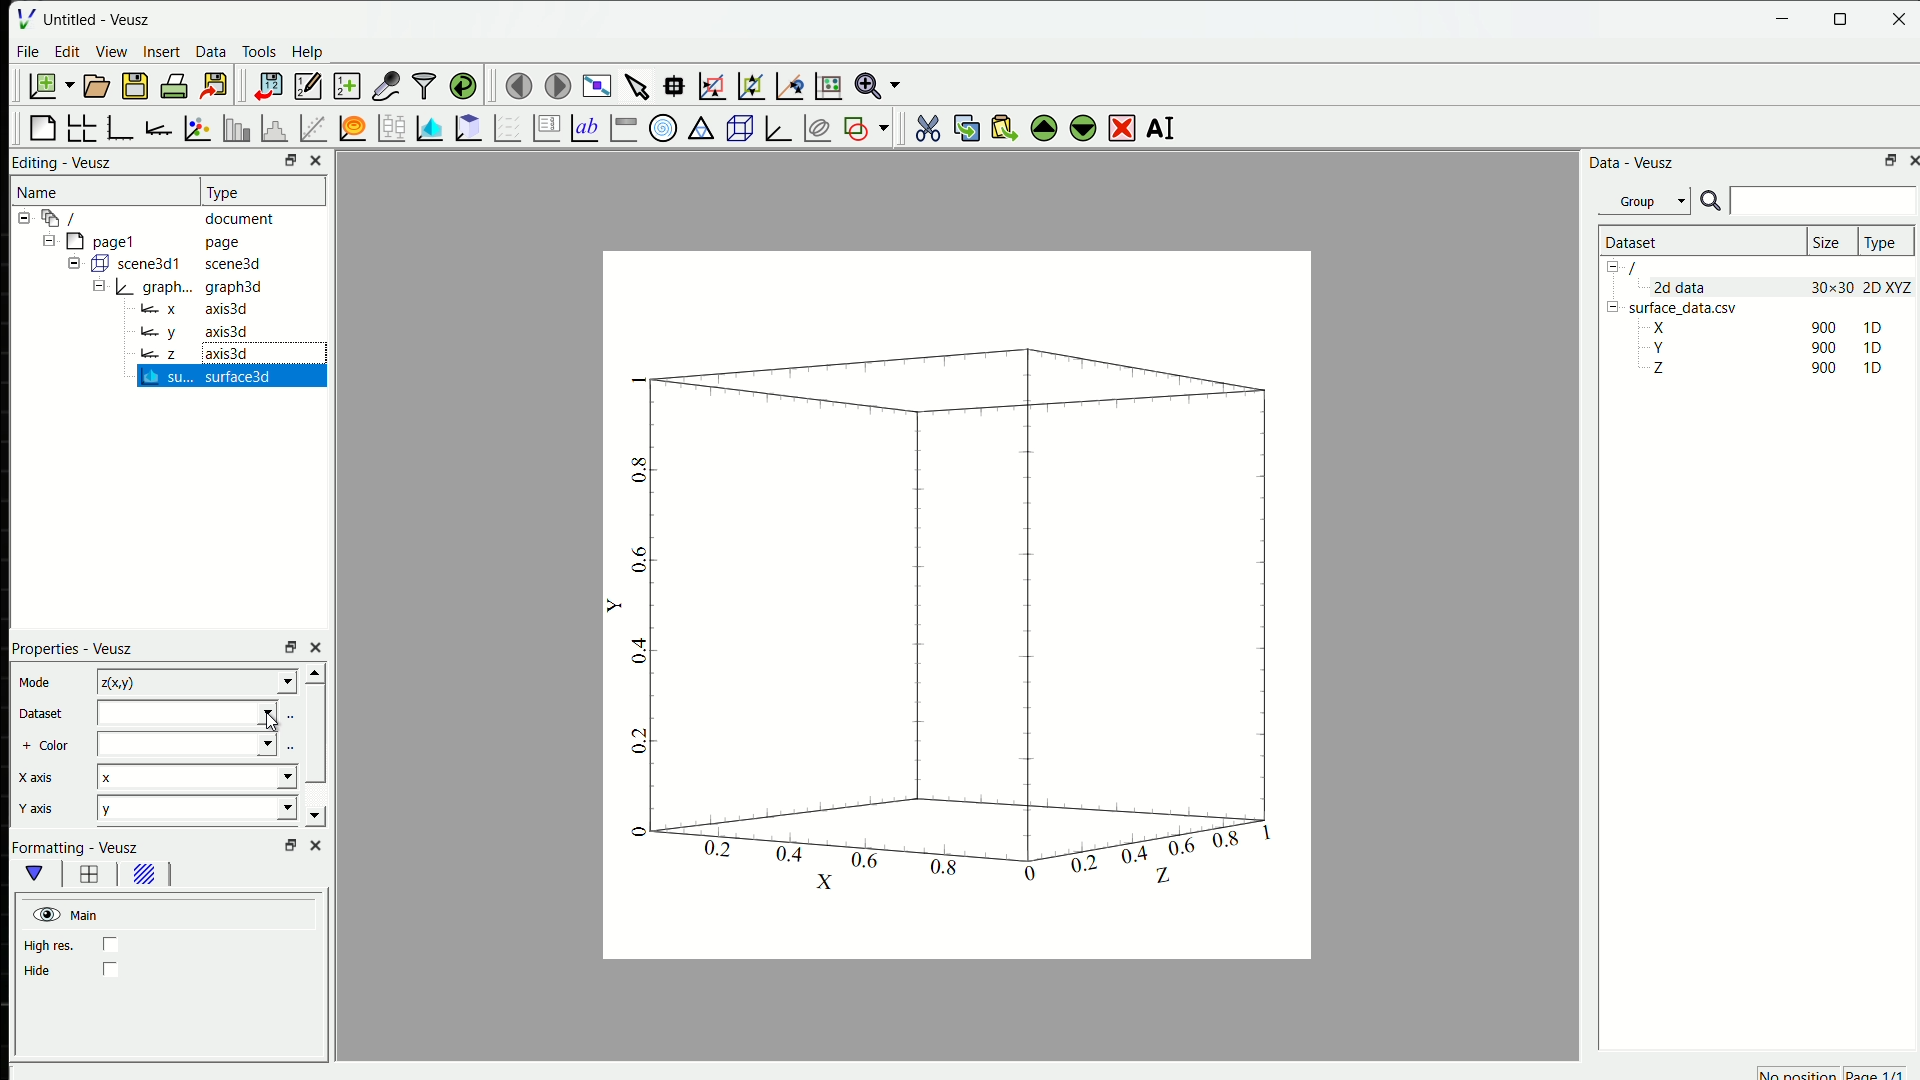  What do you see at coordinates (238, 127) in the screenshot?
I see `plot bar charts ` at bounding box center [238, 127].